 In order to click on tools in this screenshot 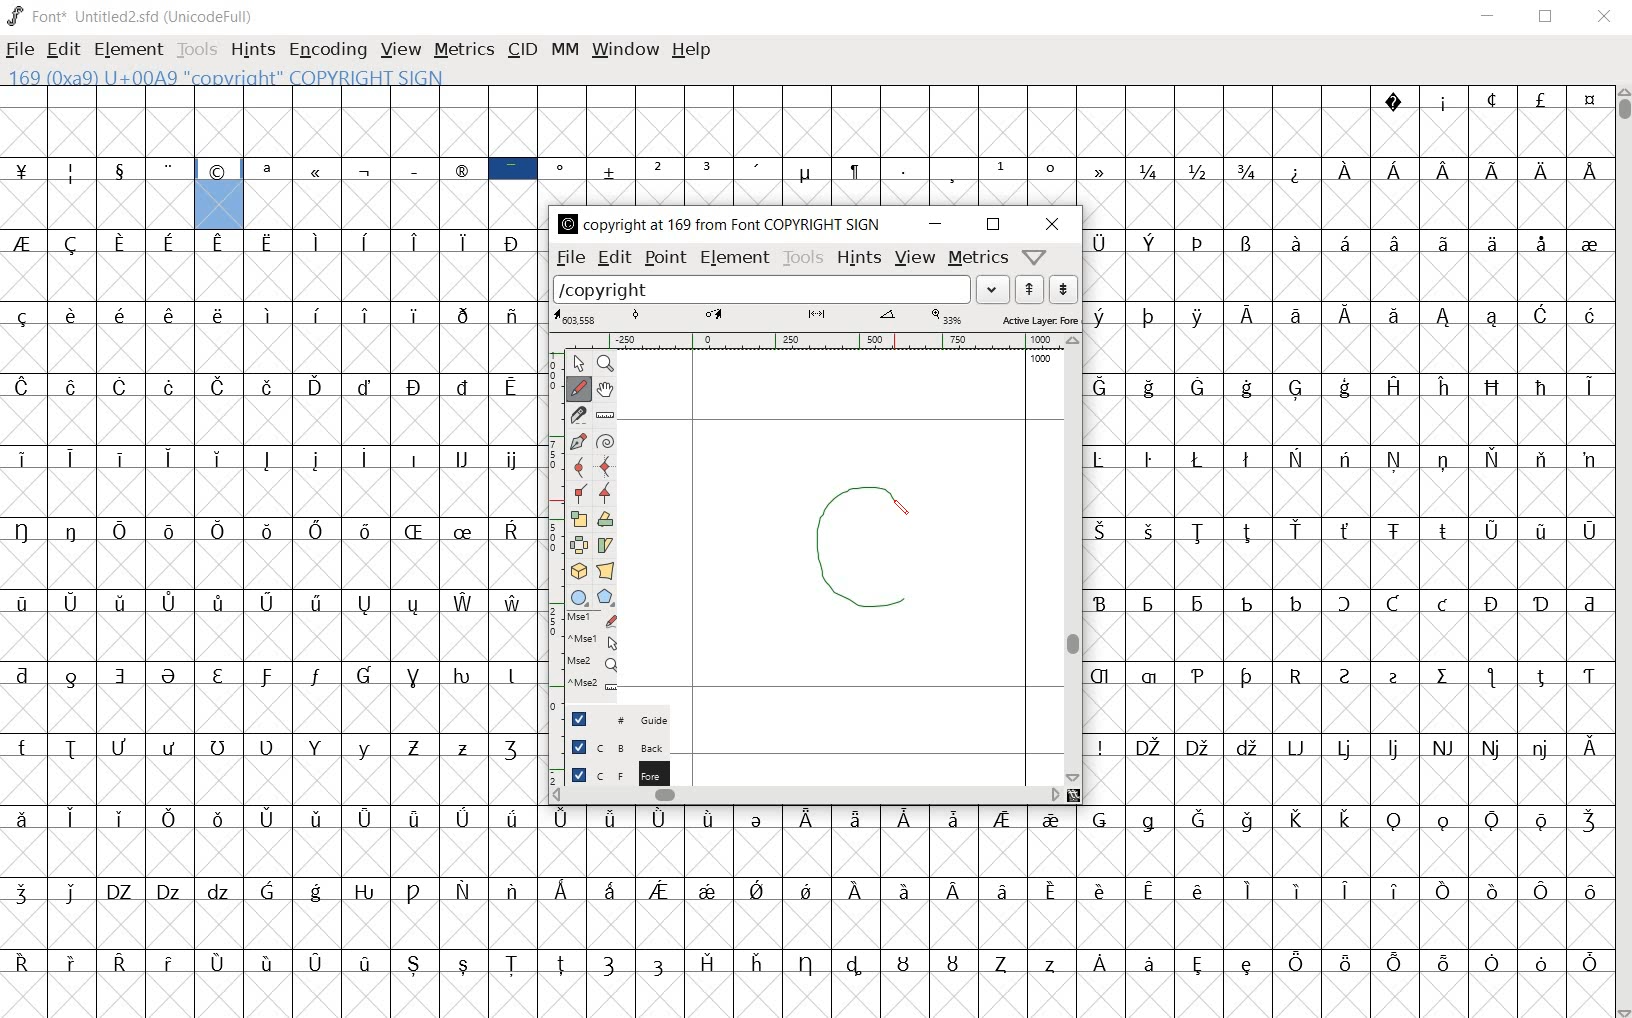, I will do `click(802, 257)`.